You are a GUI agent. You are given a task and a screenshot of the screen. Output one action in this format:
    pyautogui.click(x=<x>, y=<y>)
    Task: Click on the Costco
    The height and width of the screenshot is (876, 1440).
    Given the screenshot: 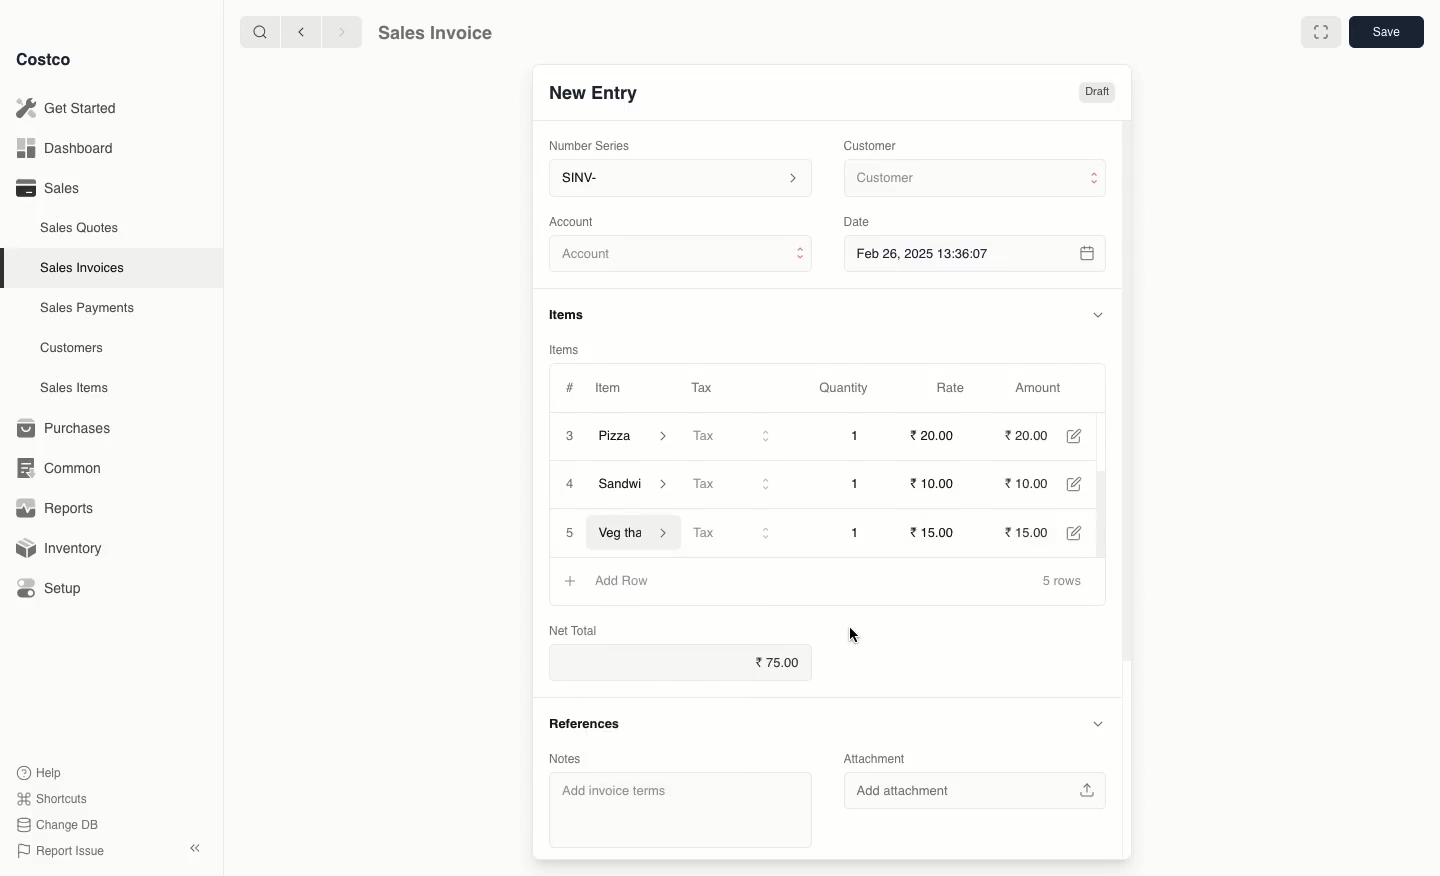 What is the action you would take?
    pyautogui.click(x=49, y=60)
    